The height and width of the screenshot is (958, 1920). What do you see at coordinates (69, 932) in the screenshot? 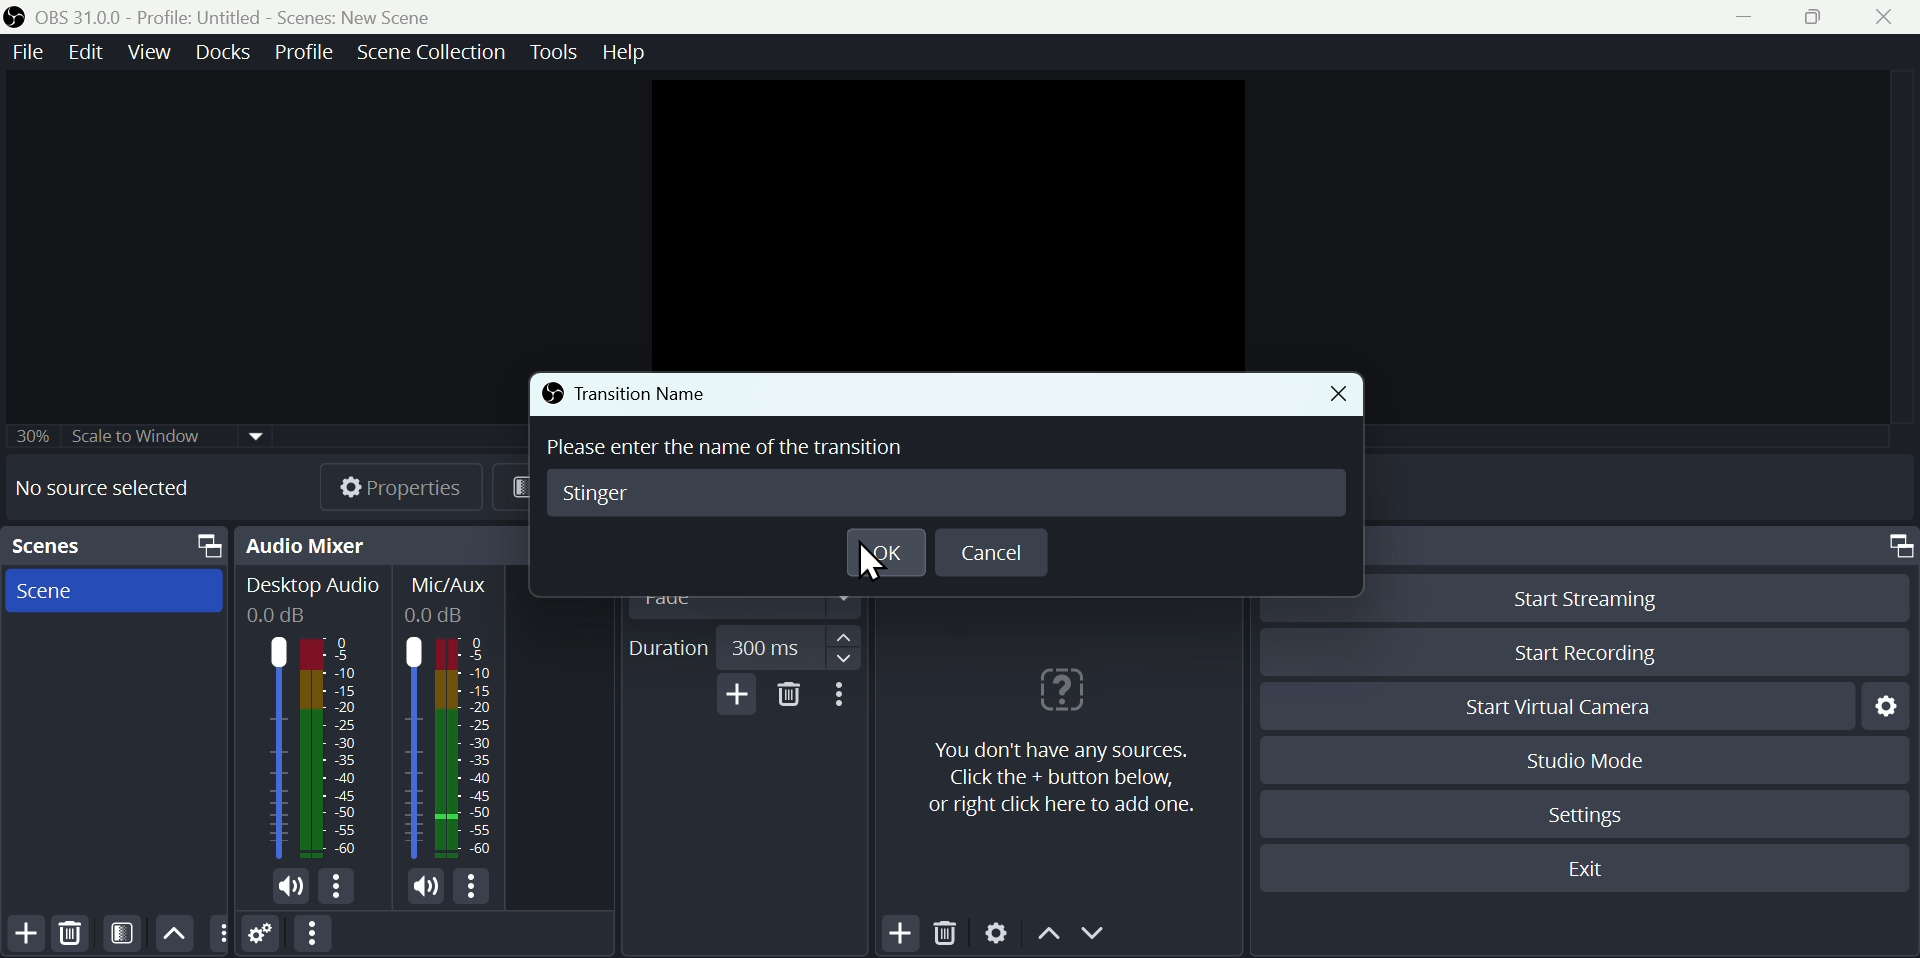
I see `Delete` at bounding box center [69, 932].